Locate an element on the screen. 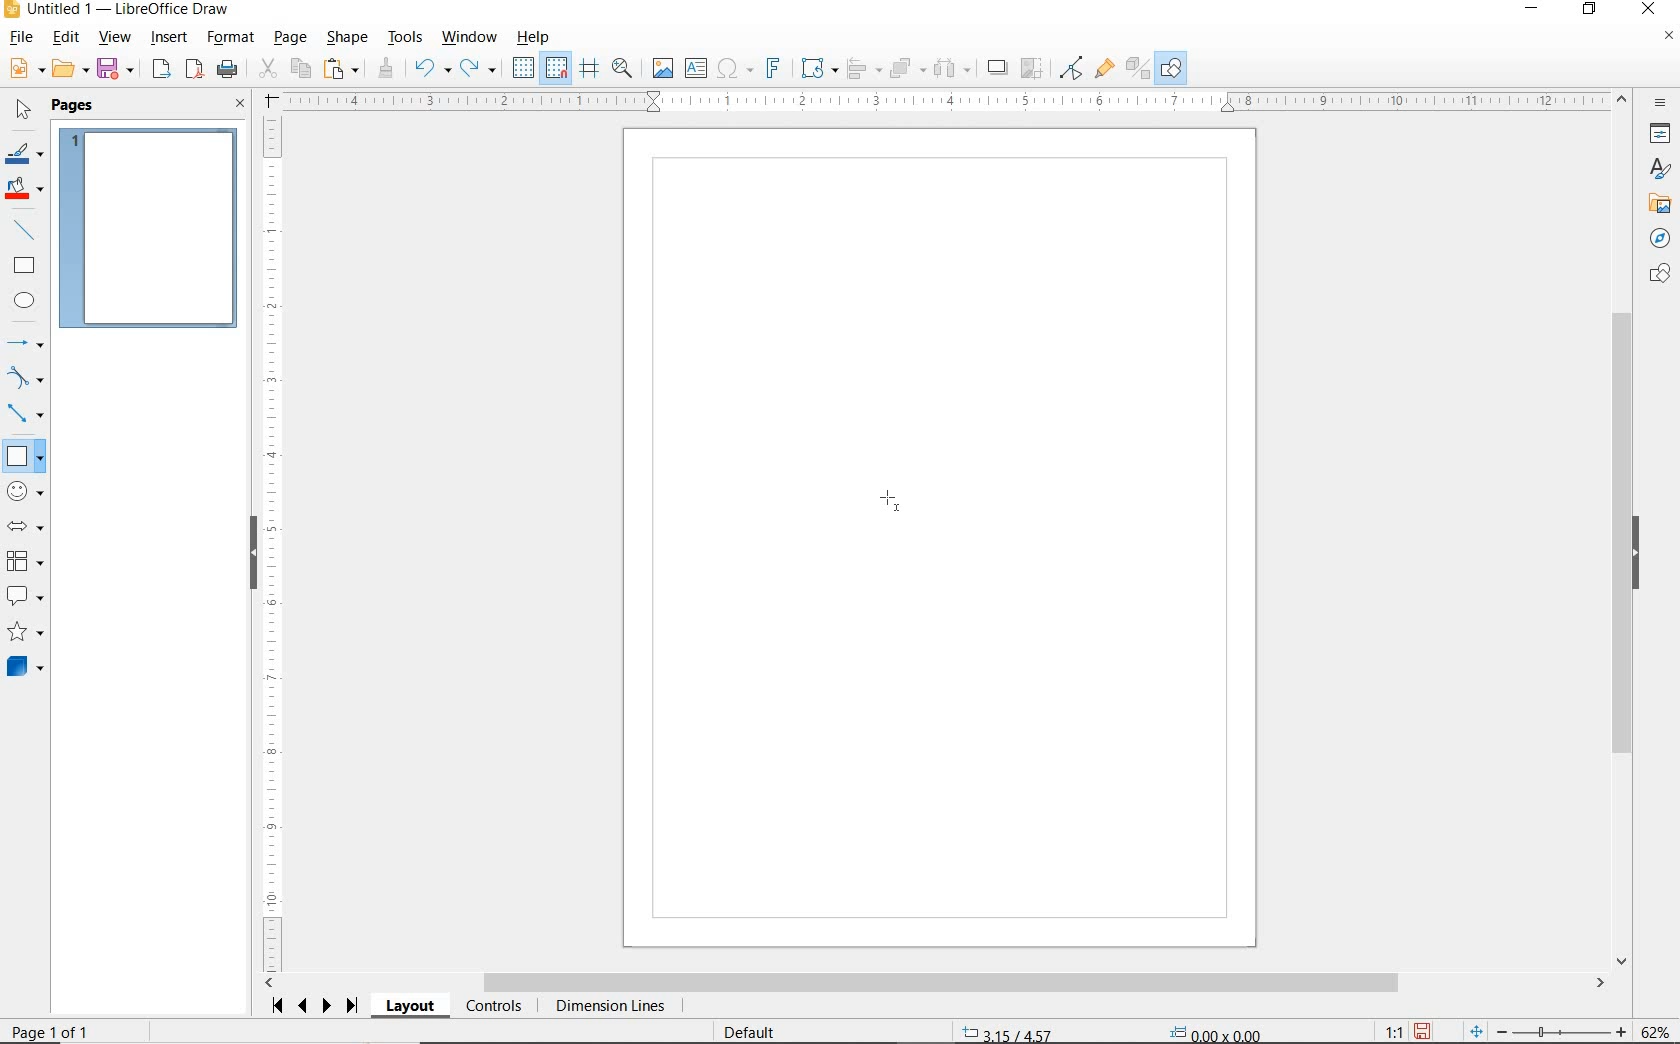  SAVE is located at coordinates (1422, 1031).